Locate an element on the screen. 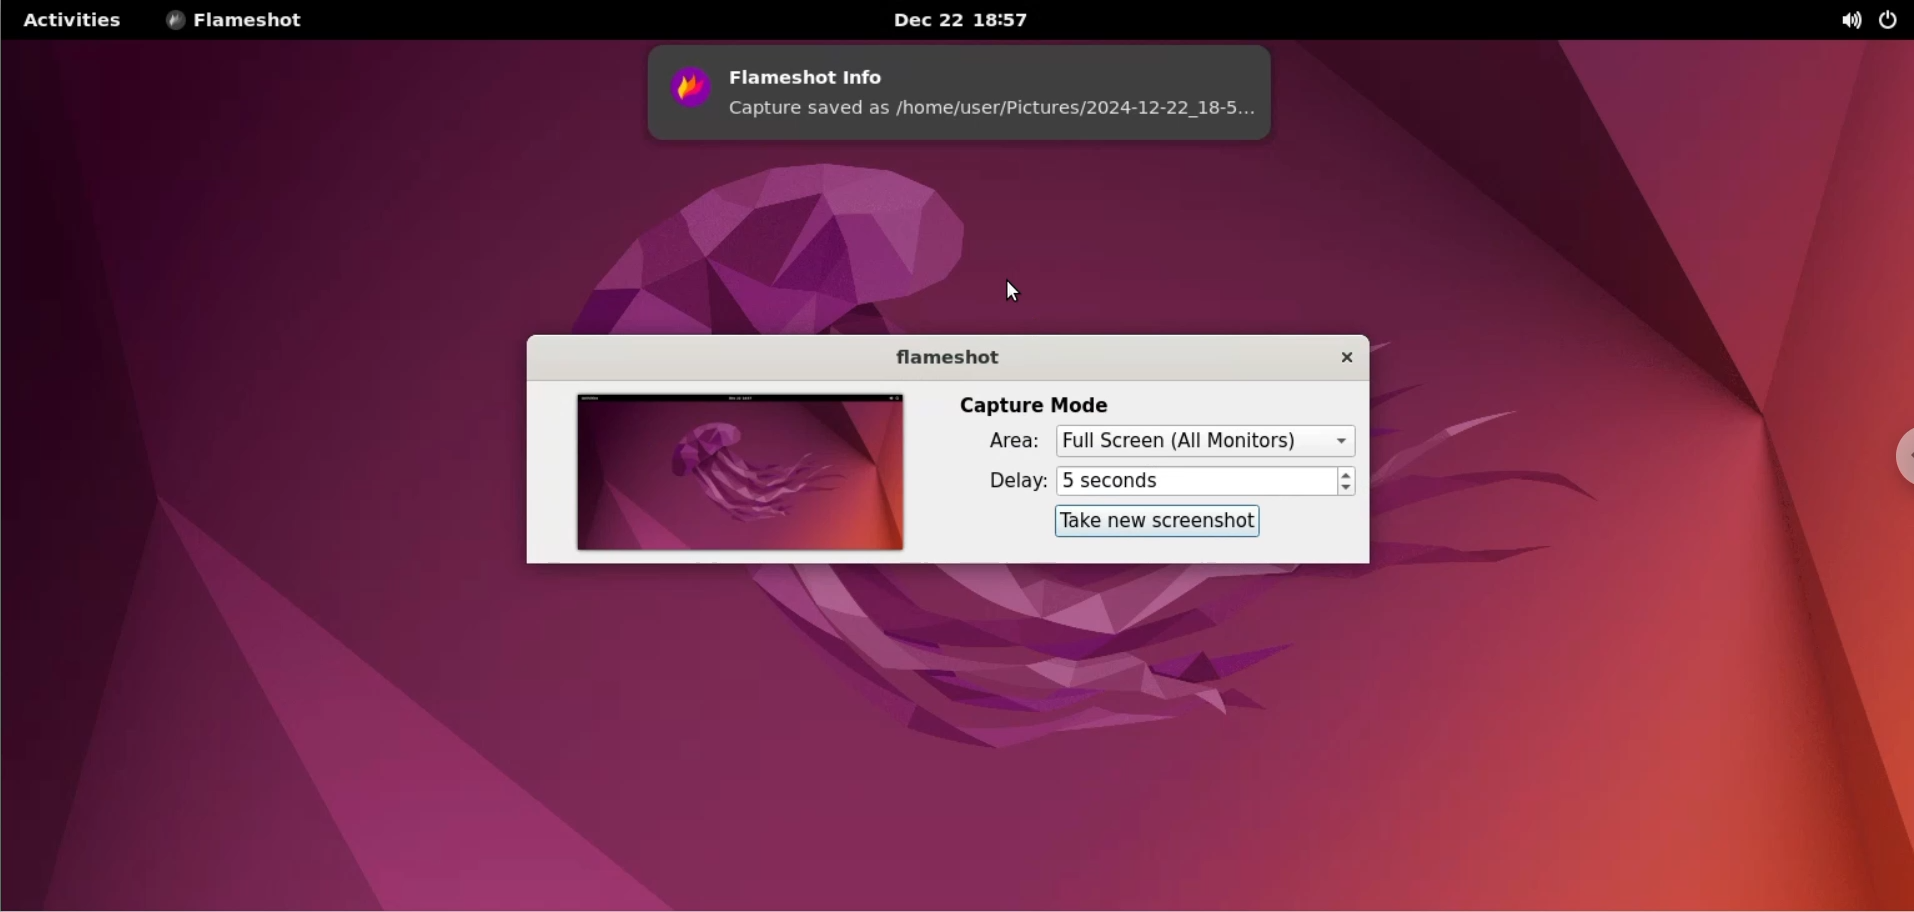 Image resolution: width=1914 pixels, height=912 pixels. power options  is located at coordinates (1893, 20).